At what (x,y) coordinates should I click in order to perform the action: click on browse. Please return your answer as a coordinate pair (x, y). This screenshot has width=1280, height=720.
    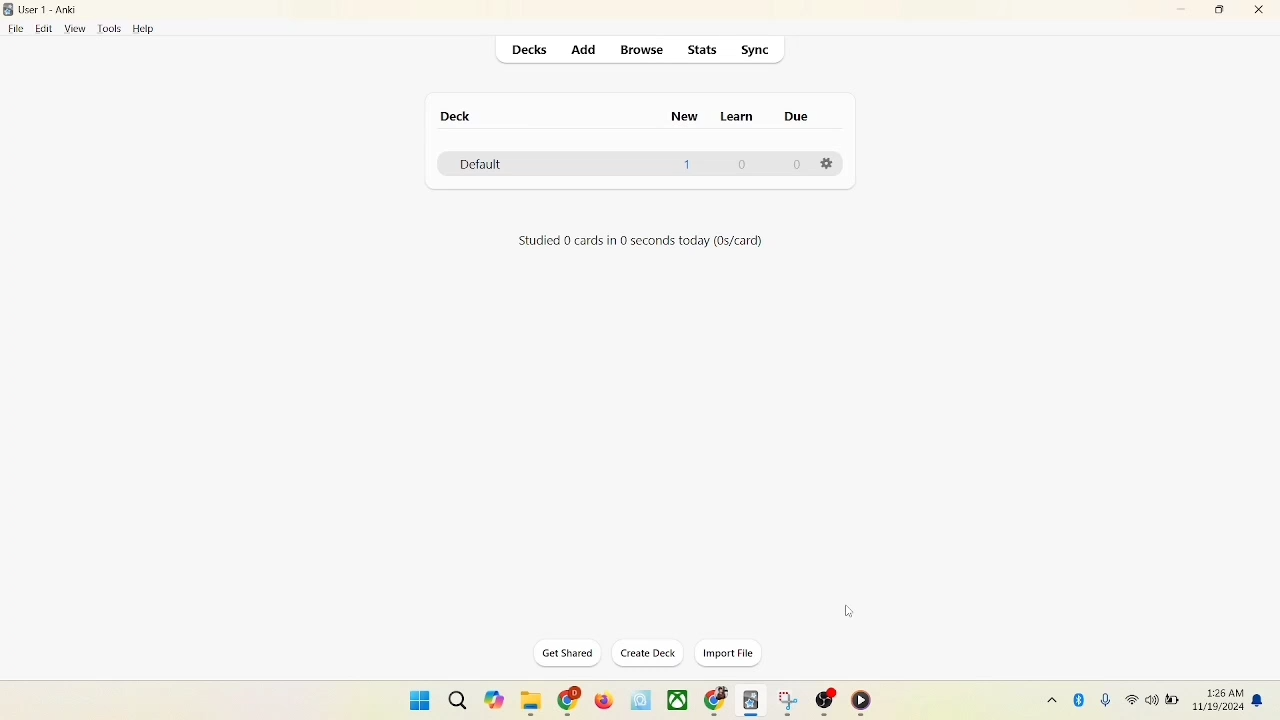
    Looking at the image, I should click on (644, 51).